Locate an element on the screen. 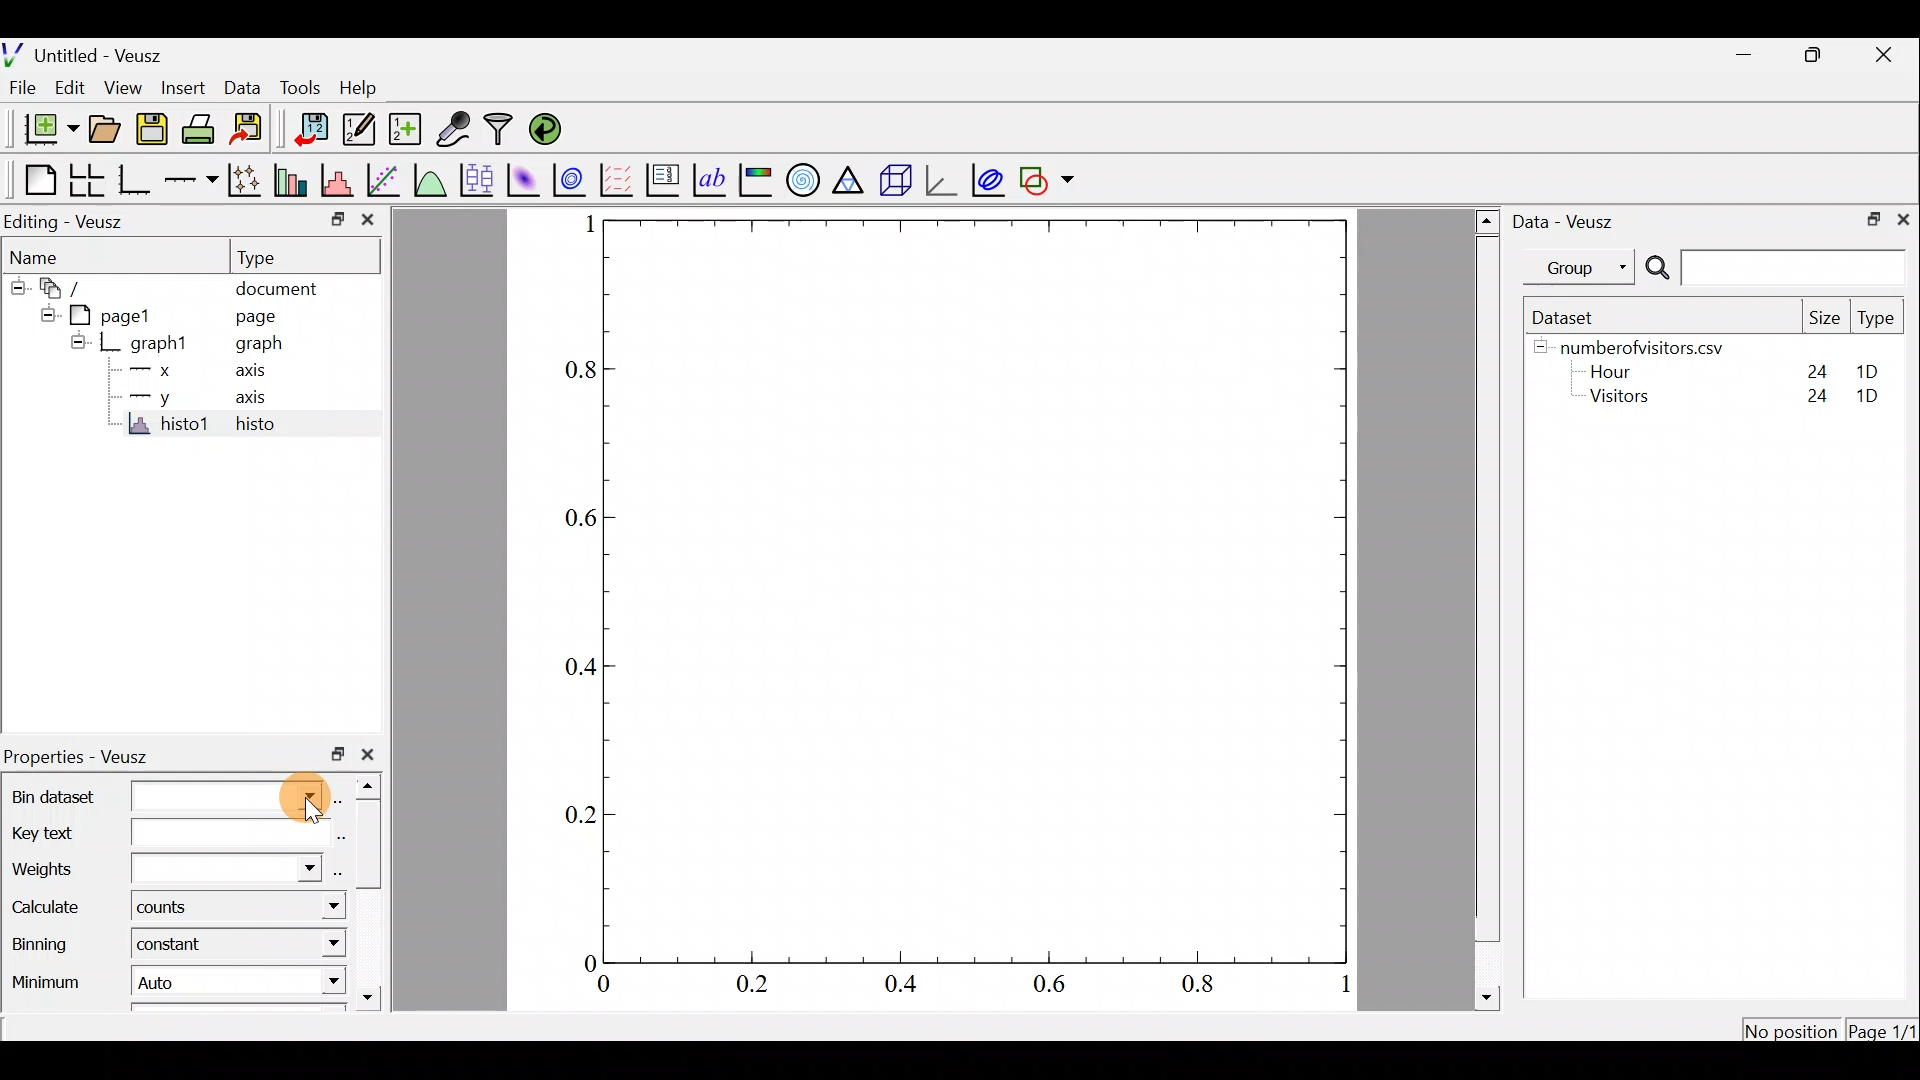 This screenshot has width=1920, height=1080. restore down is located at coordinates (334, 754).